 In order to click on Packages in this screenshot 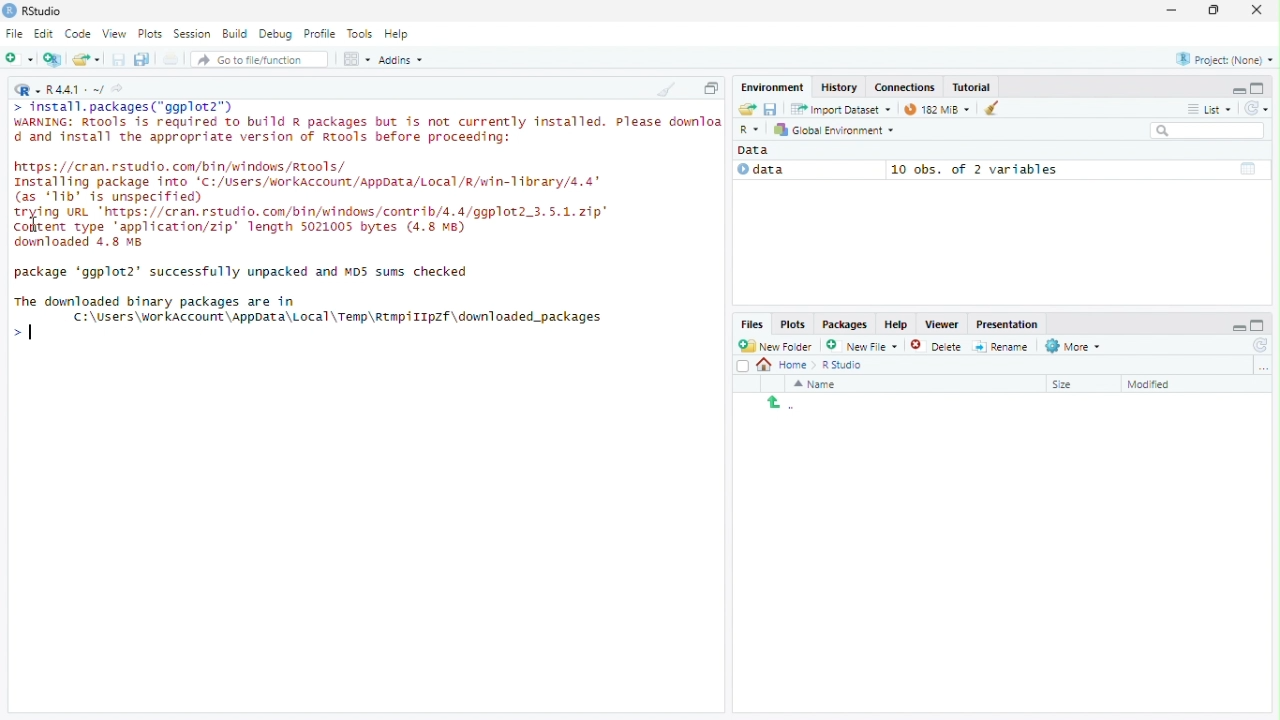, I will do `click(845, 324)`.